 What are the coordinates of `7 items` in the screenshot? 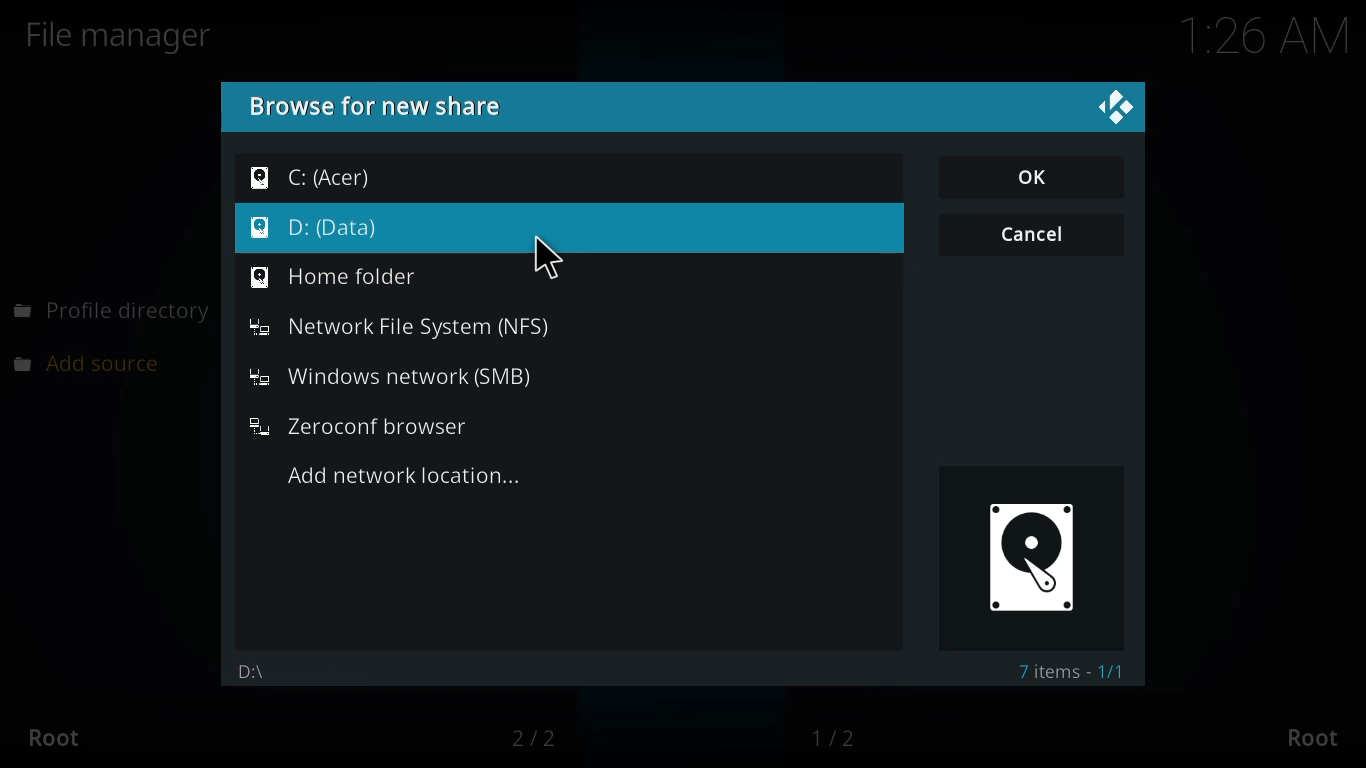 It's located at (1073, 669).